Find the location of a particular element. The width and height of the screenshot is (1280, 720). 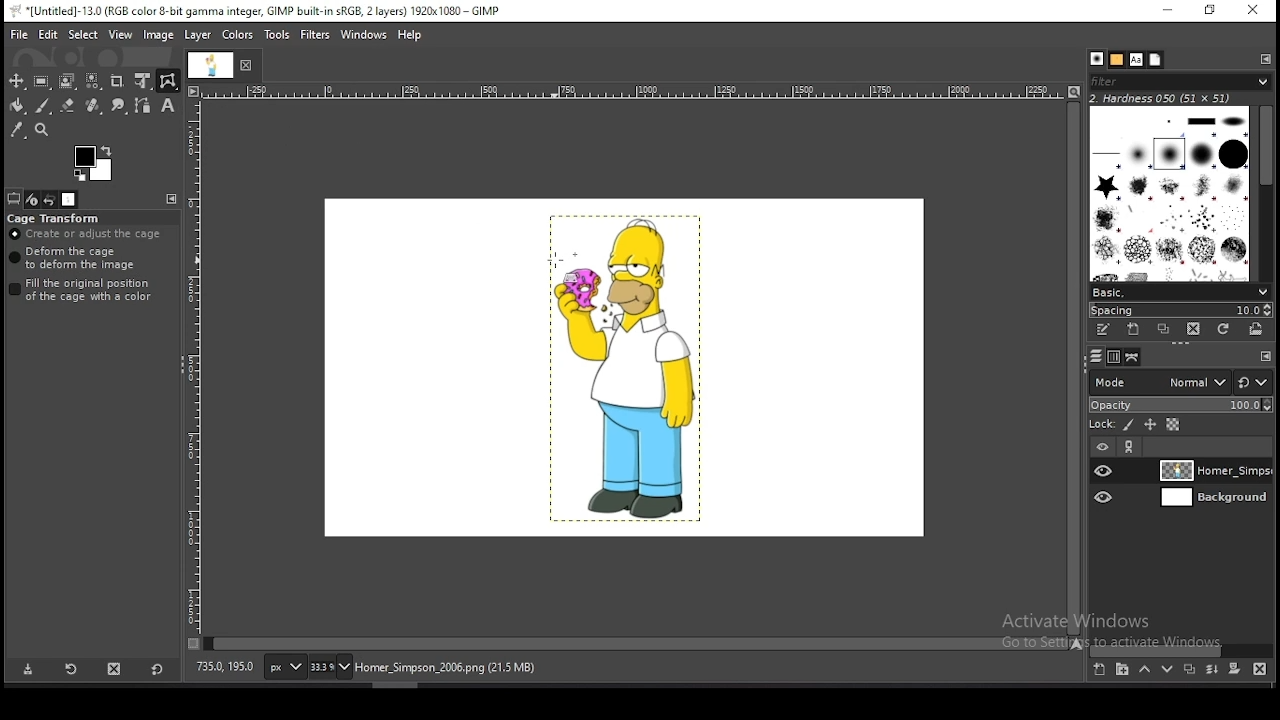

open brush as image is located at coordinates (1256, 328).